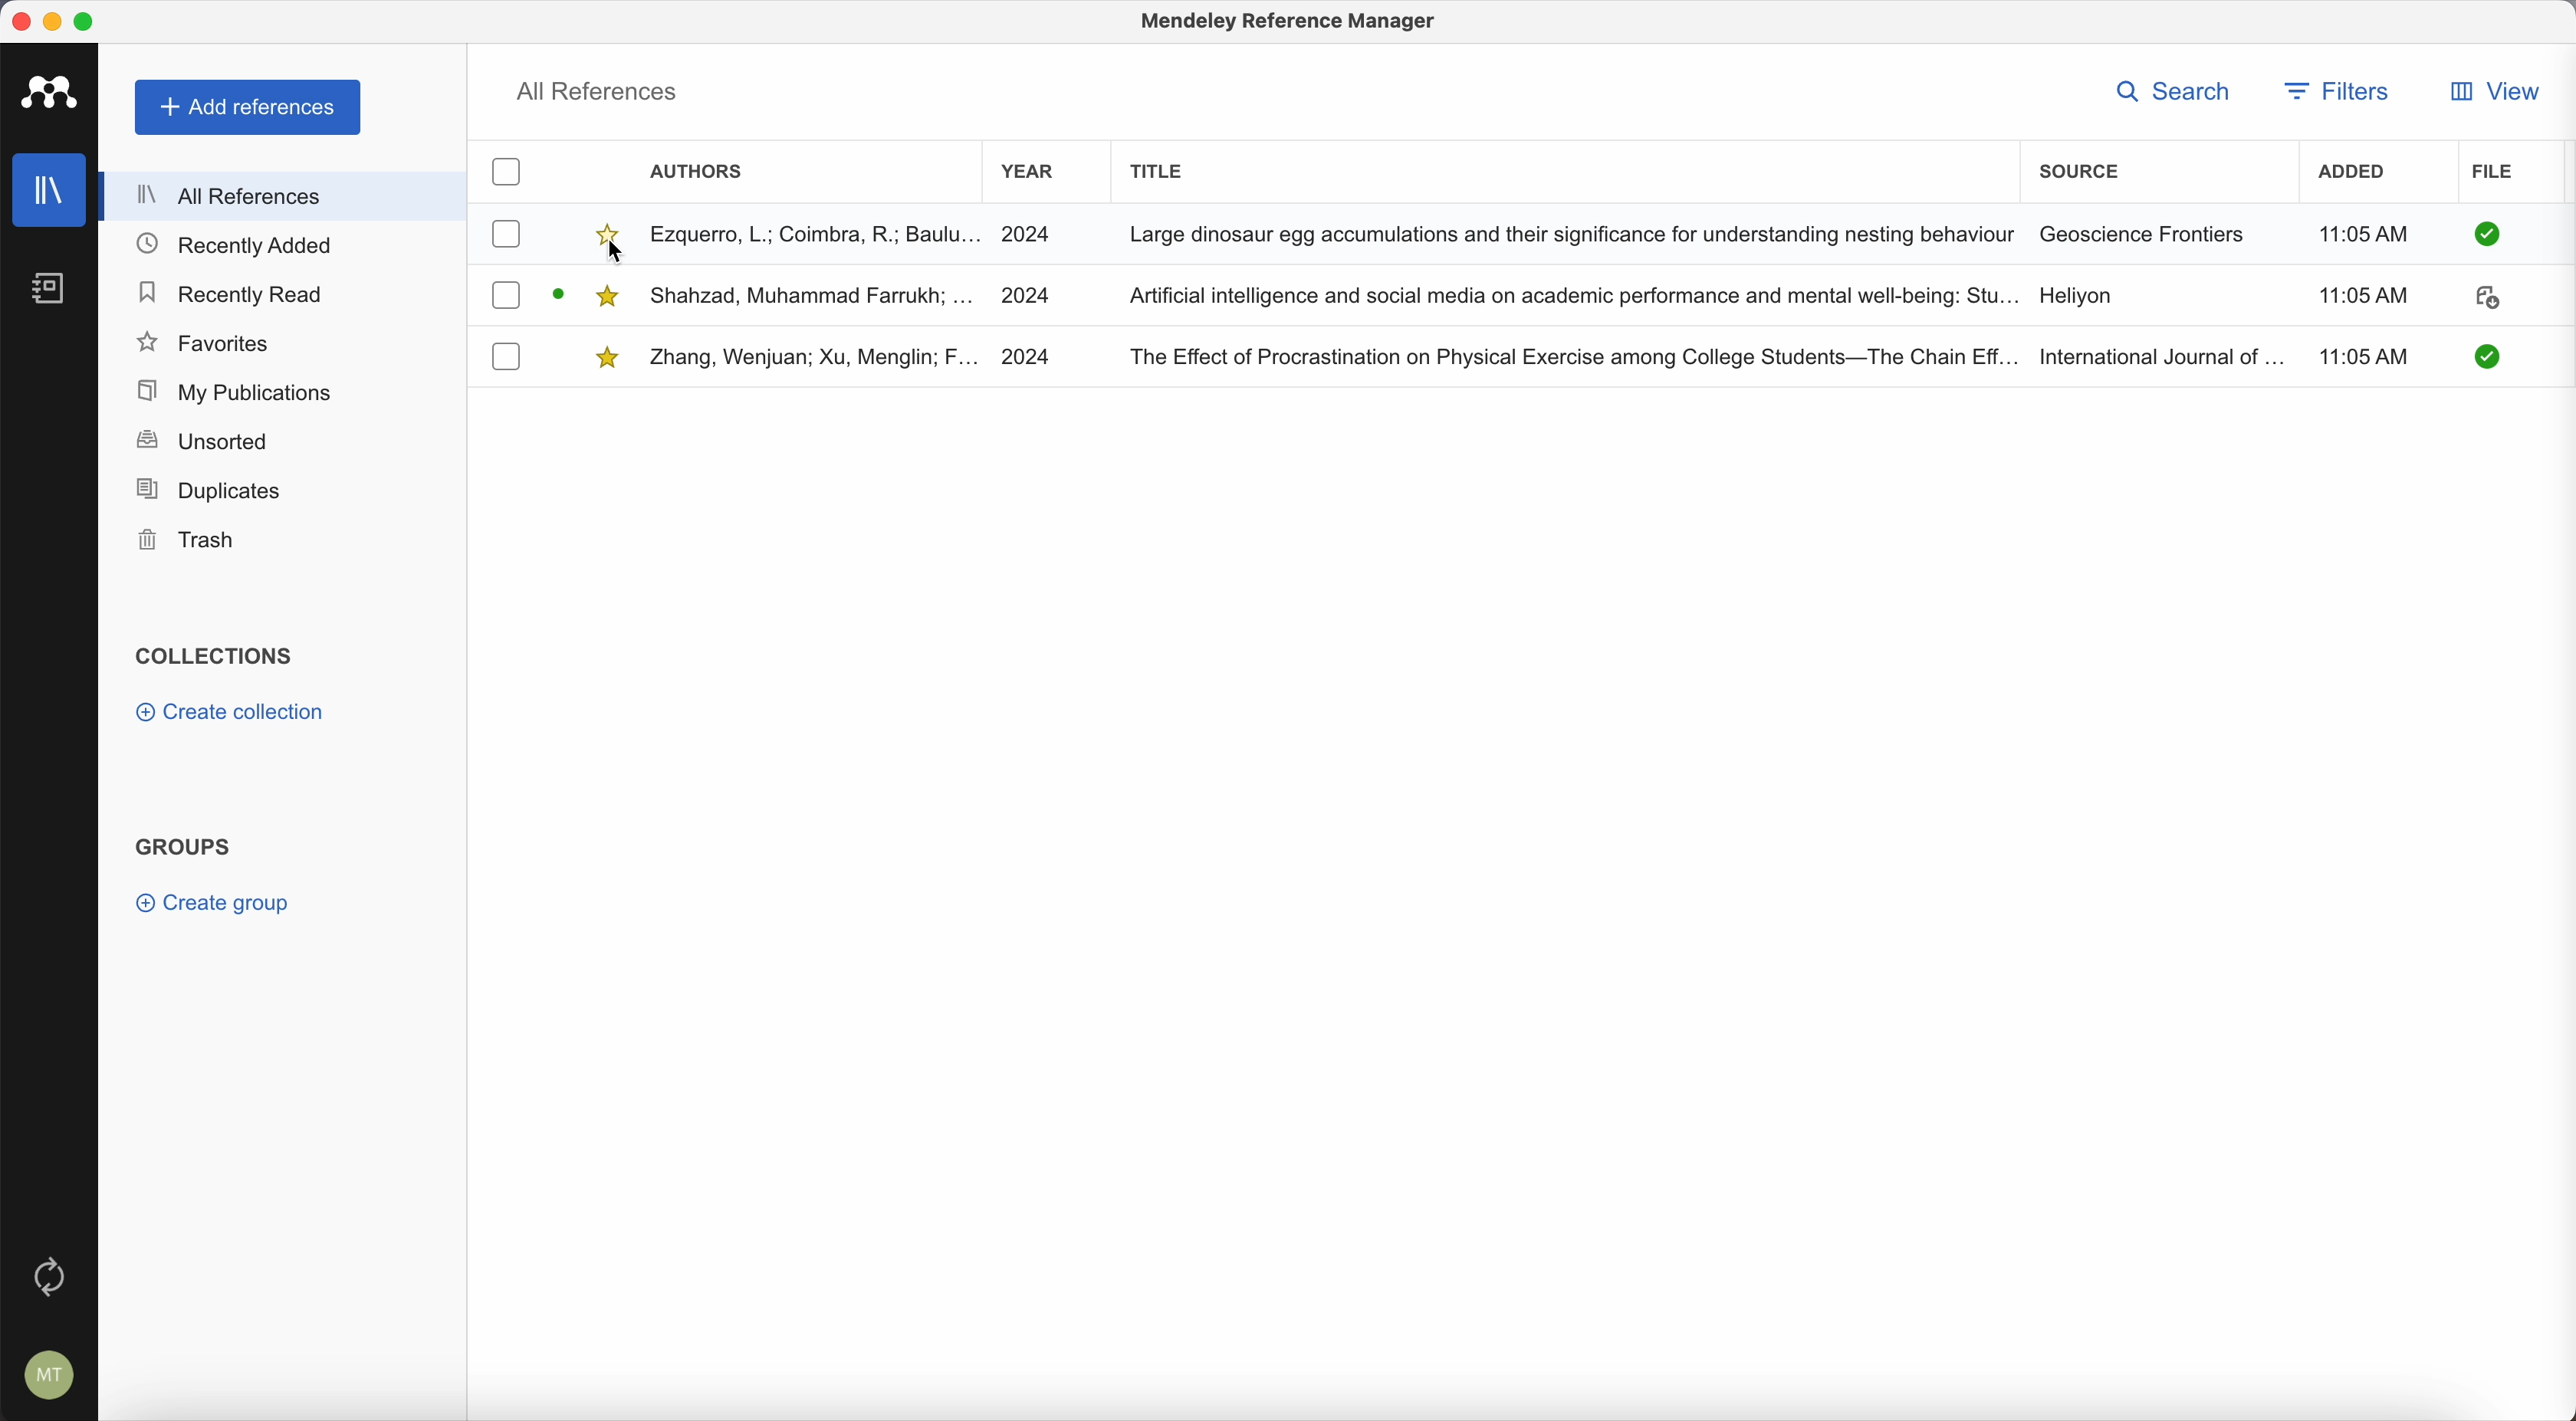 Image resolution: width=2576 pixels, height=1421 pixels. What do you see at coordinates (214, 657) in the screenshot?
I see `collections` at bounding box center [214, 657].